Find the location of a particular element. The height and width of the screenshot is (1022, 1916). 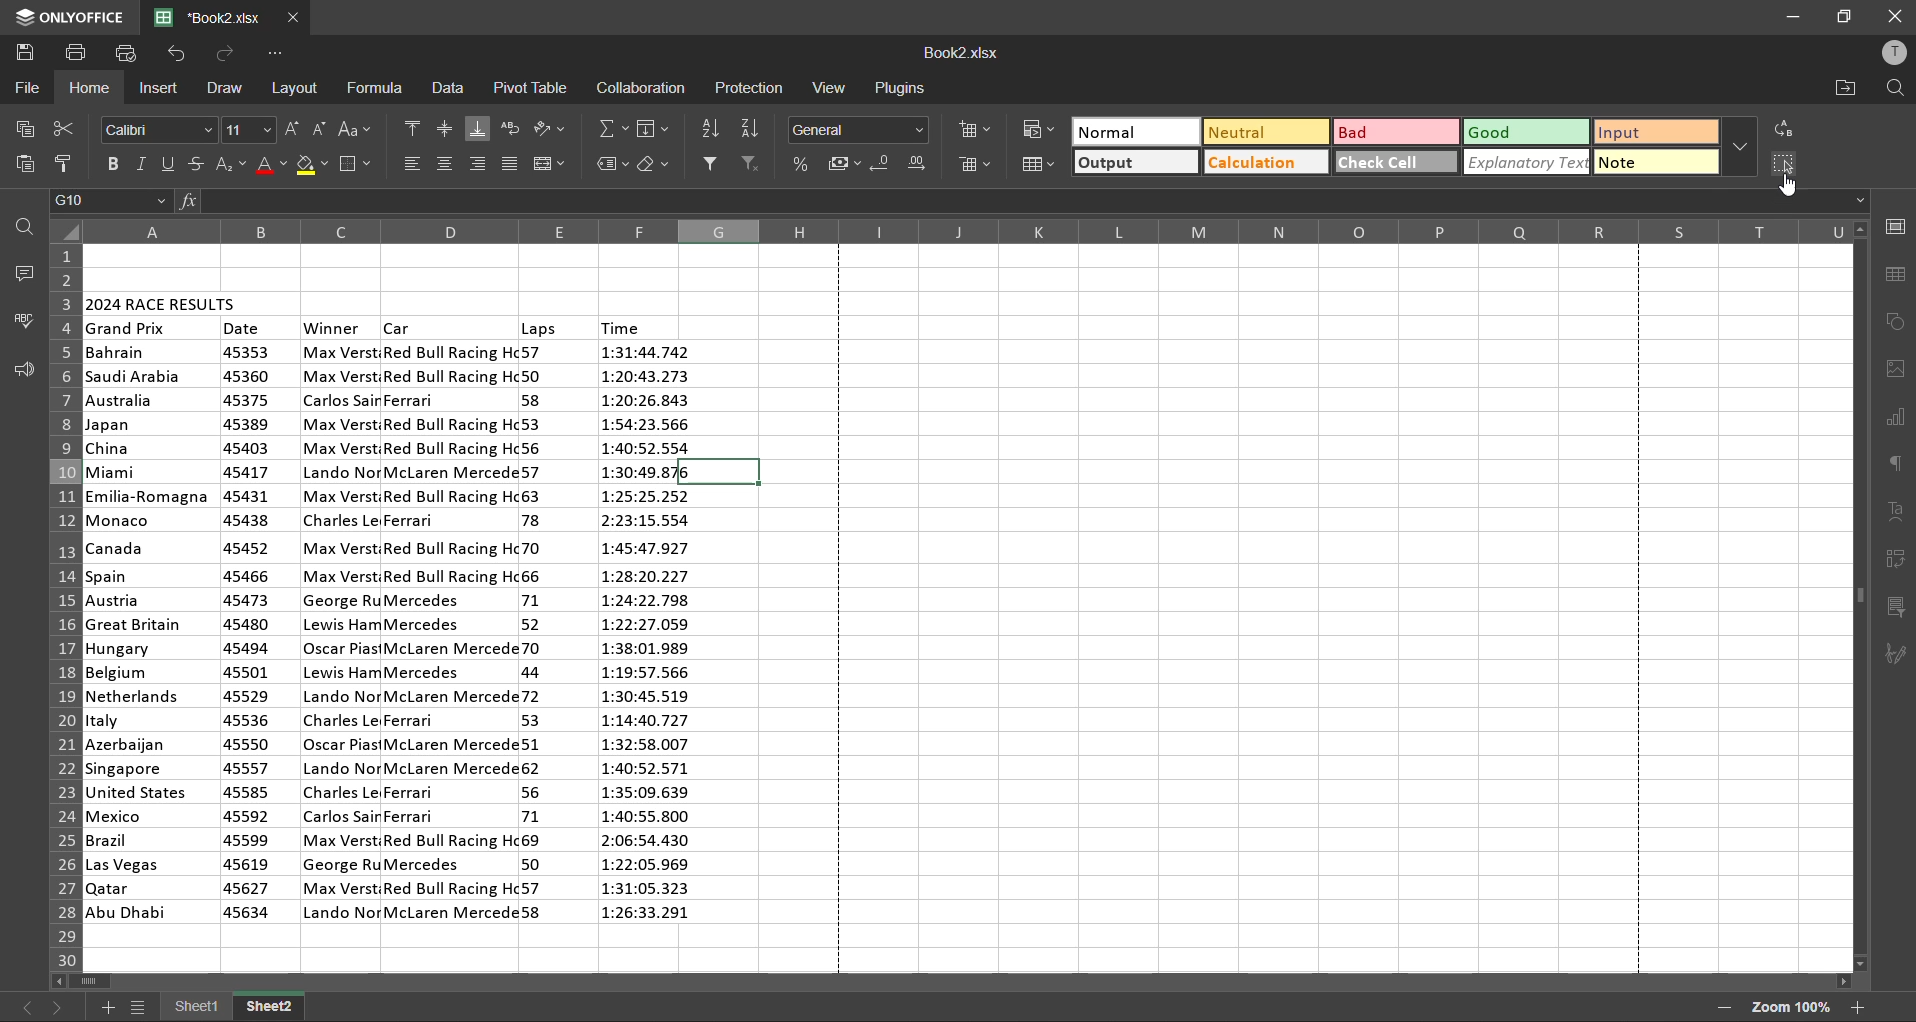

copy is located at coordinates (28, 131).